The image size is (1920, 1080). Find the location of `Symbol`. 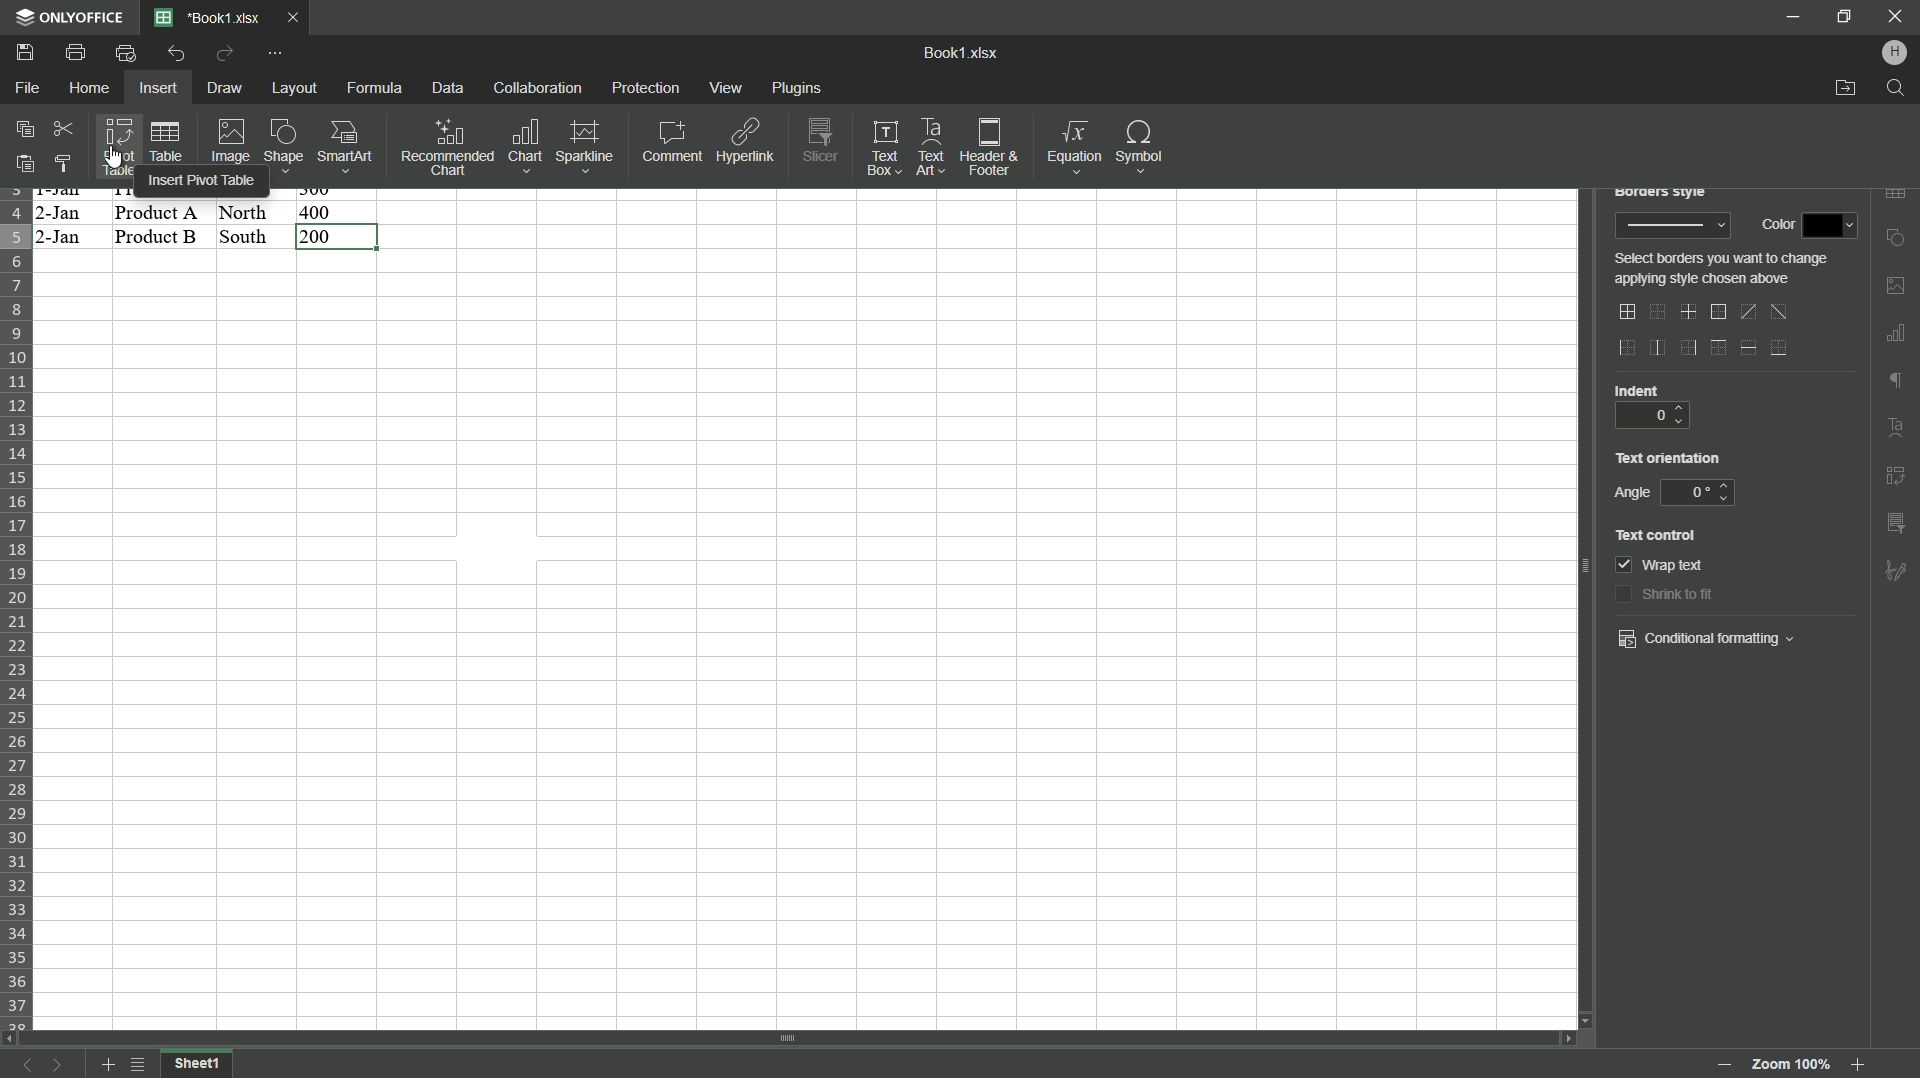

Symbol is located at coordinates (1143, 149).